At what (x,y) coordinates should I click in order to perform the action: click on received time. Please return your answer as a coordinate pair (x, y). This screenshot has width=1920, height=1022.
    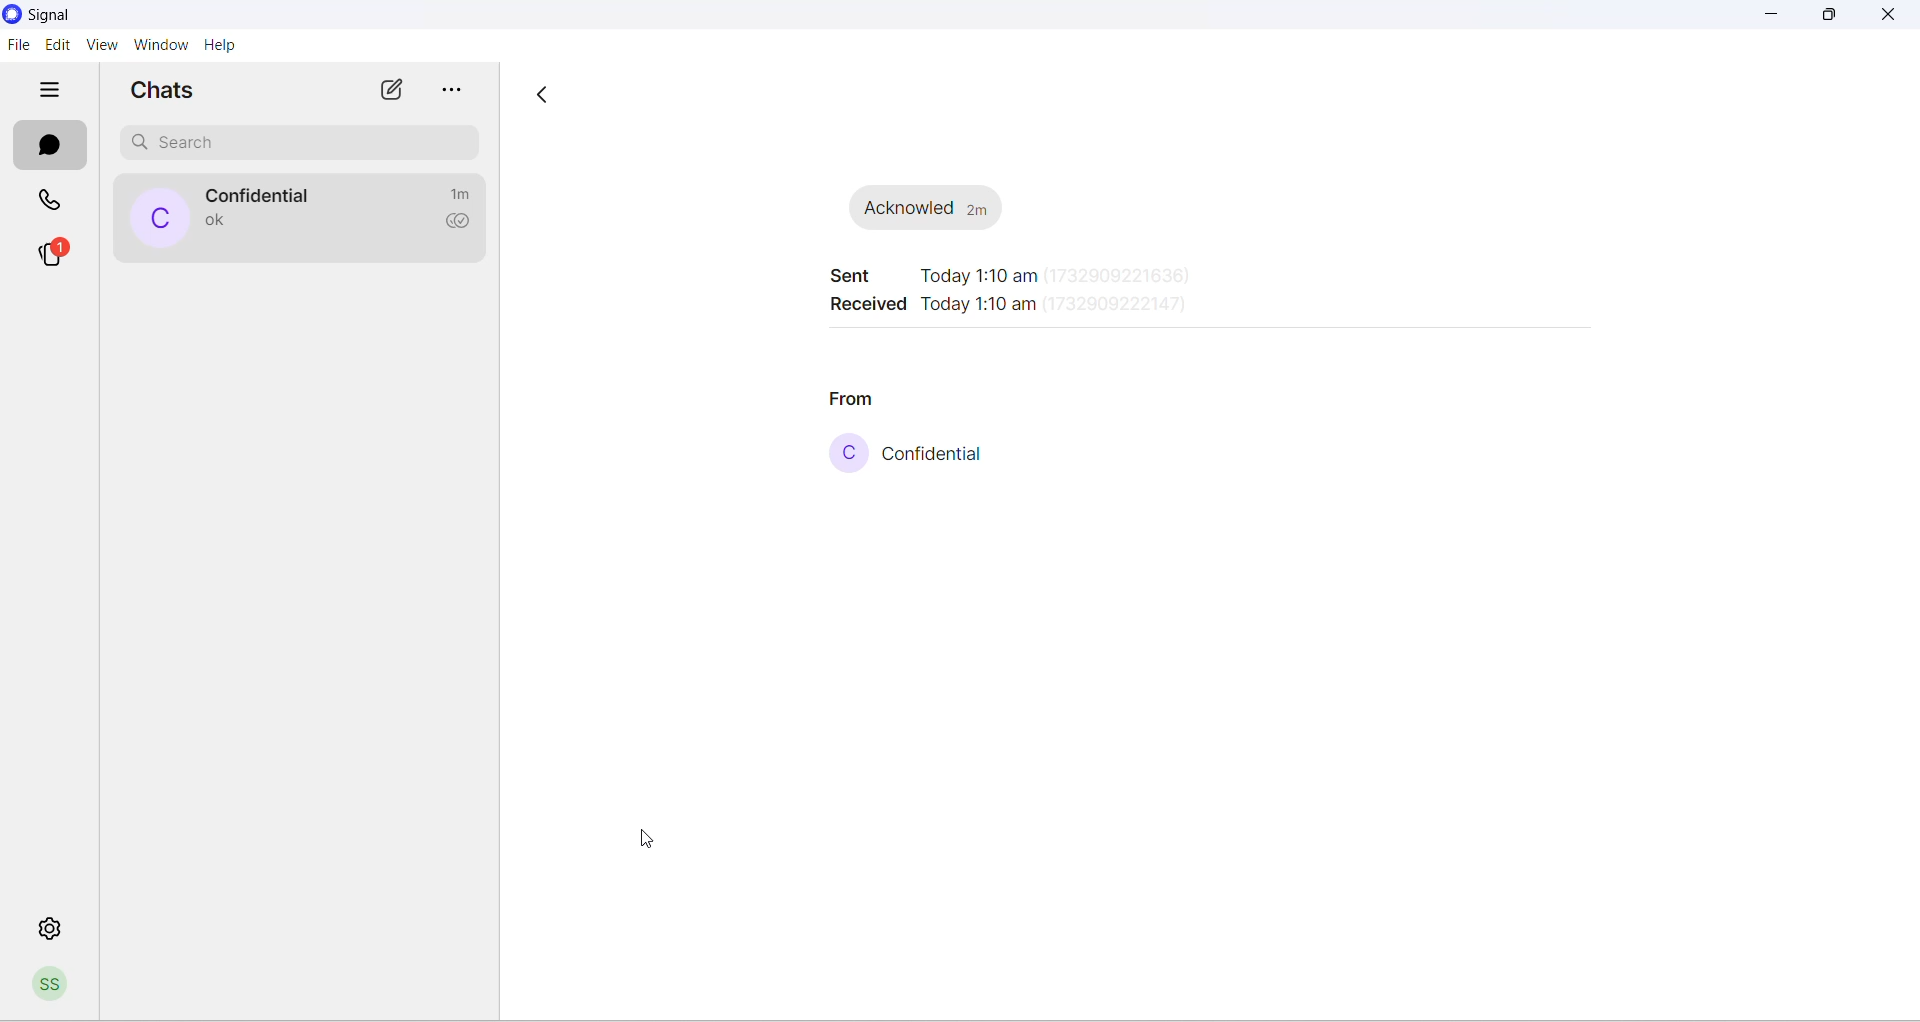
    Looking at the image, I should click on (1001, 302).